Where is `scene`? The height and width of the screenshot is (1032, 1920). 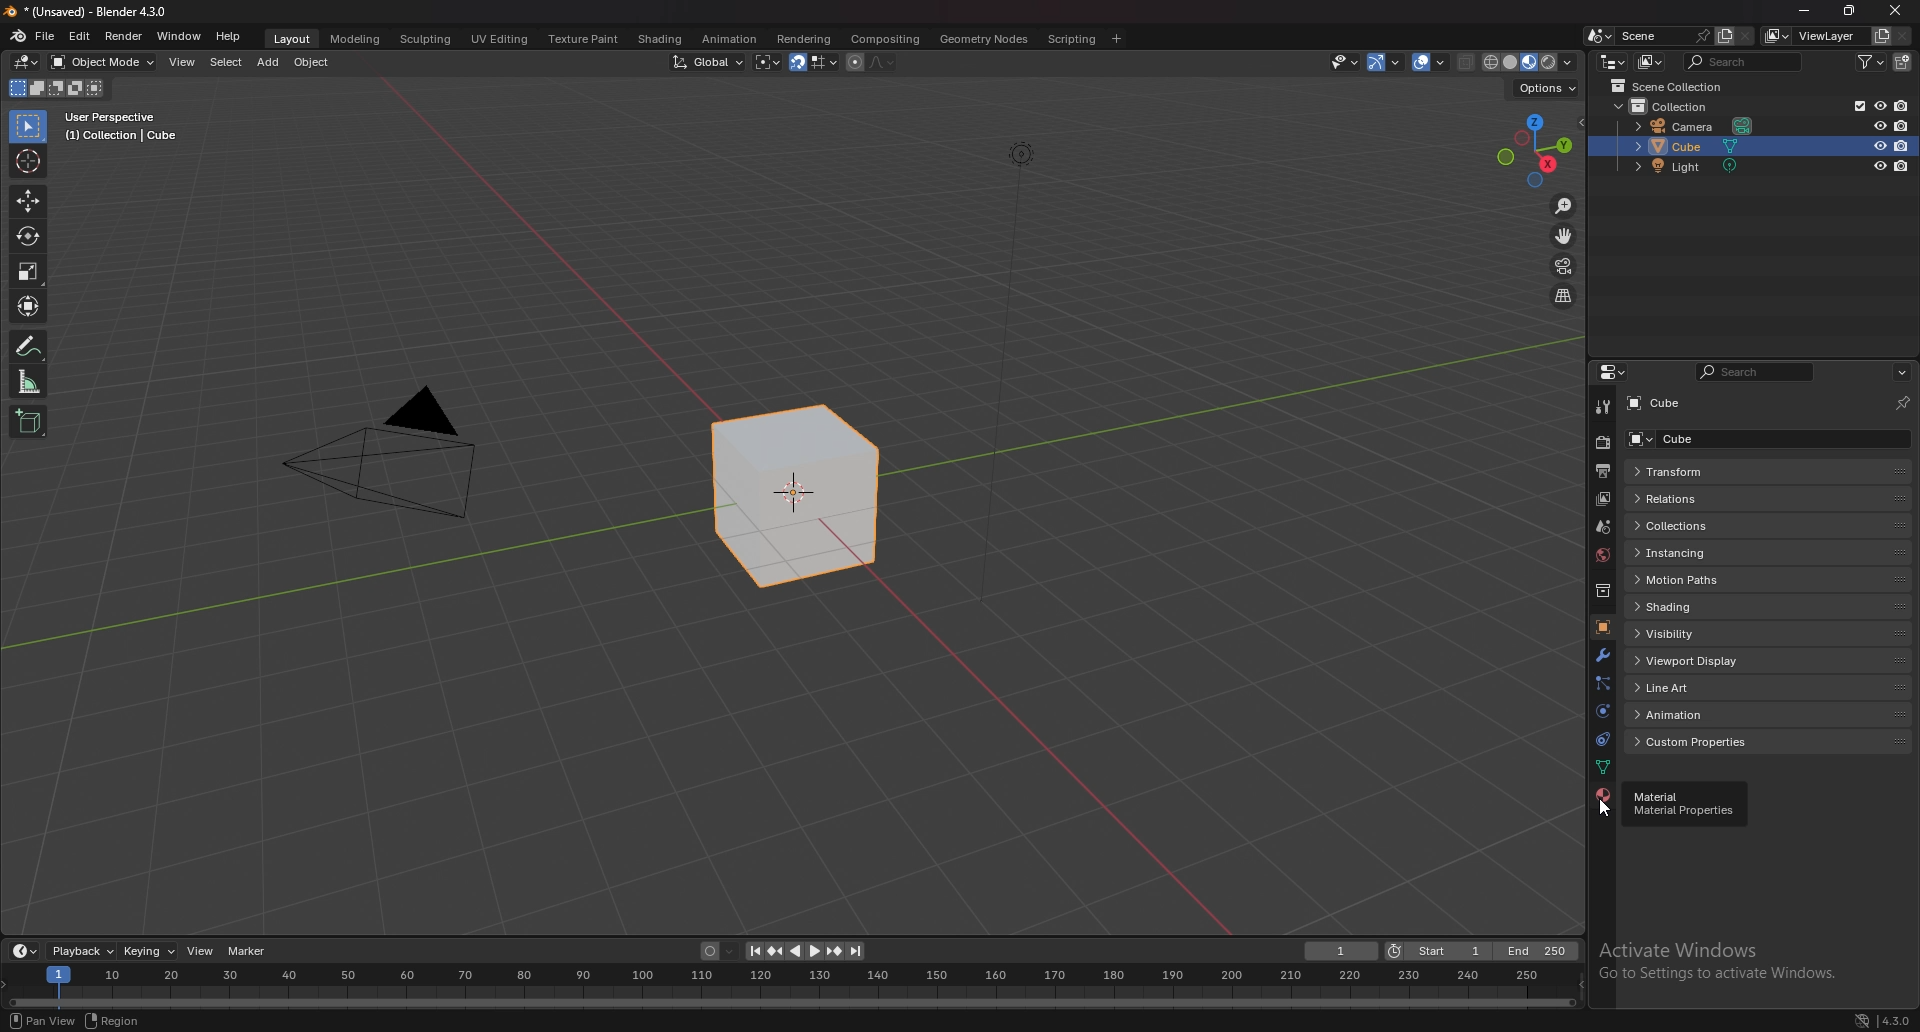 scene is located at coordinates (1601, 528).